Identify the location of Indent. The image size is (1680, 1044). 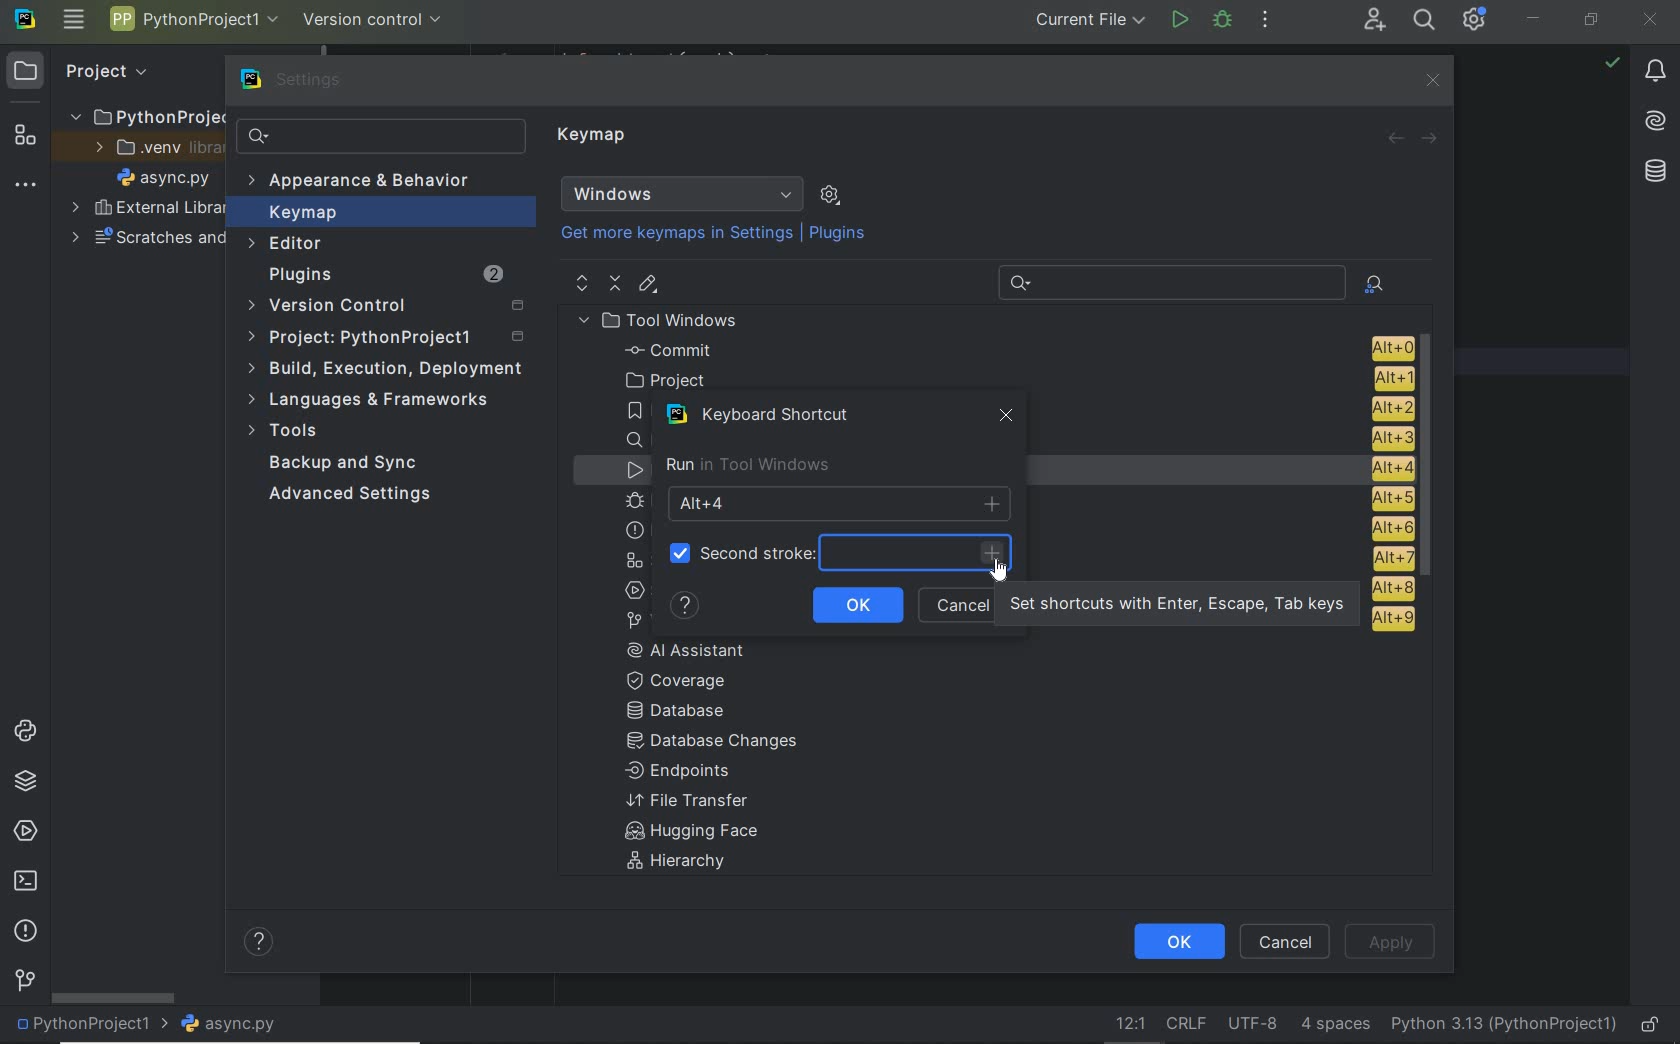
(1335, 1026).